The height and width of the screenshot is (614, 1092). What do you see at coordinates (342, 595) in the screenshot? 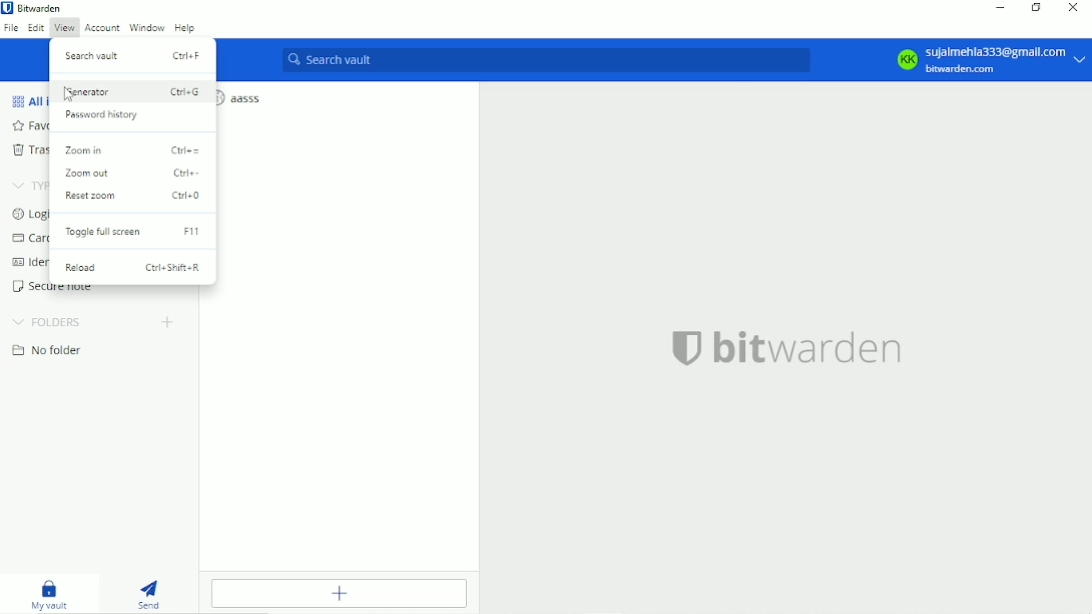
I see `Add item` at bounding box center [342, 595].